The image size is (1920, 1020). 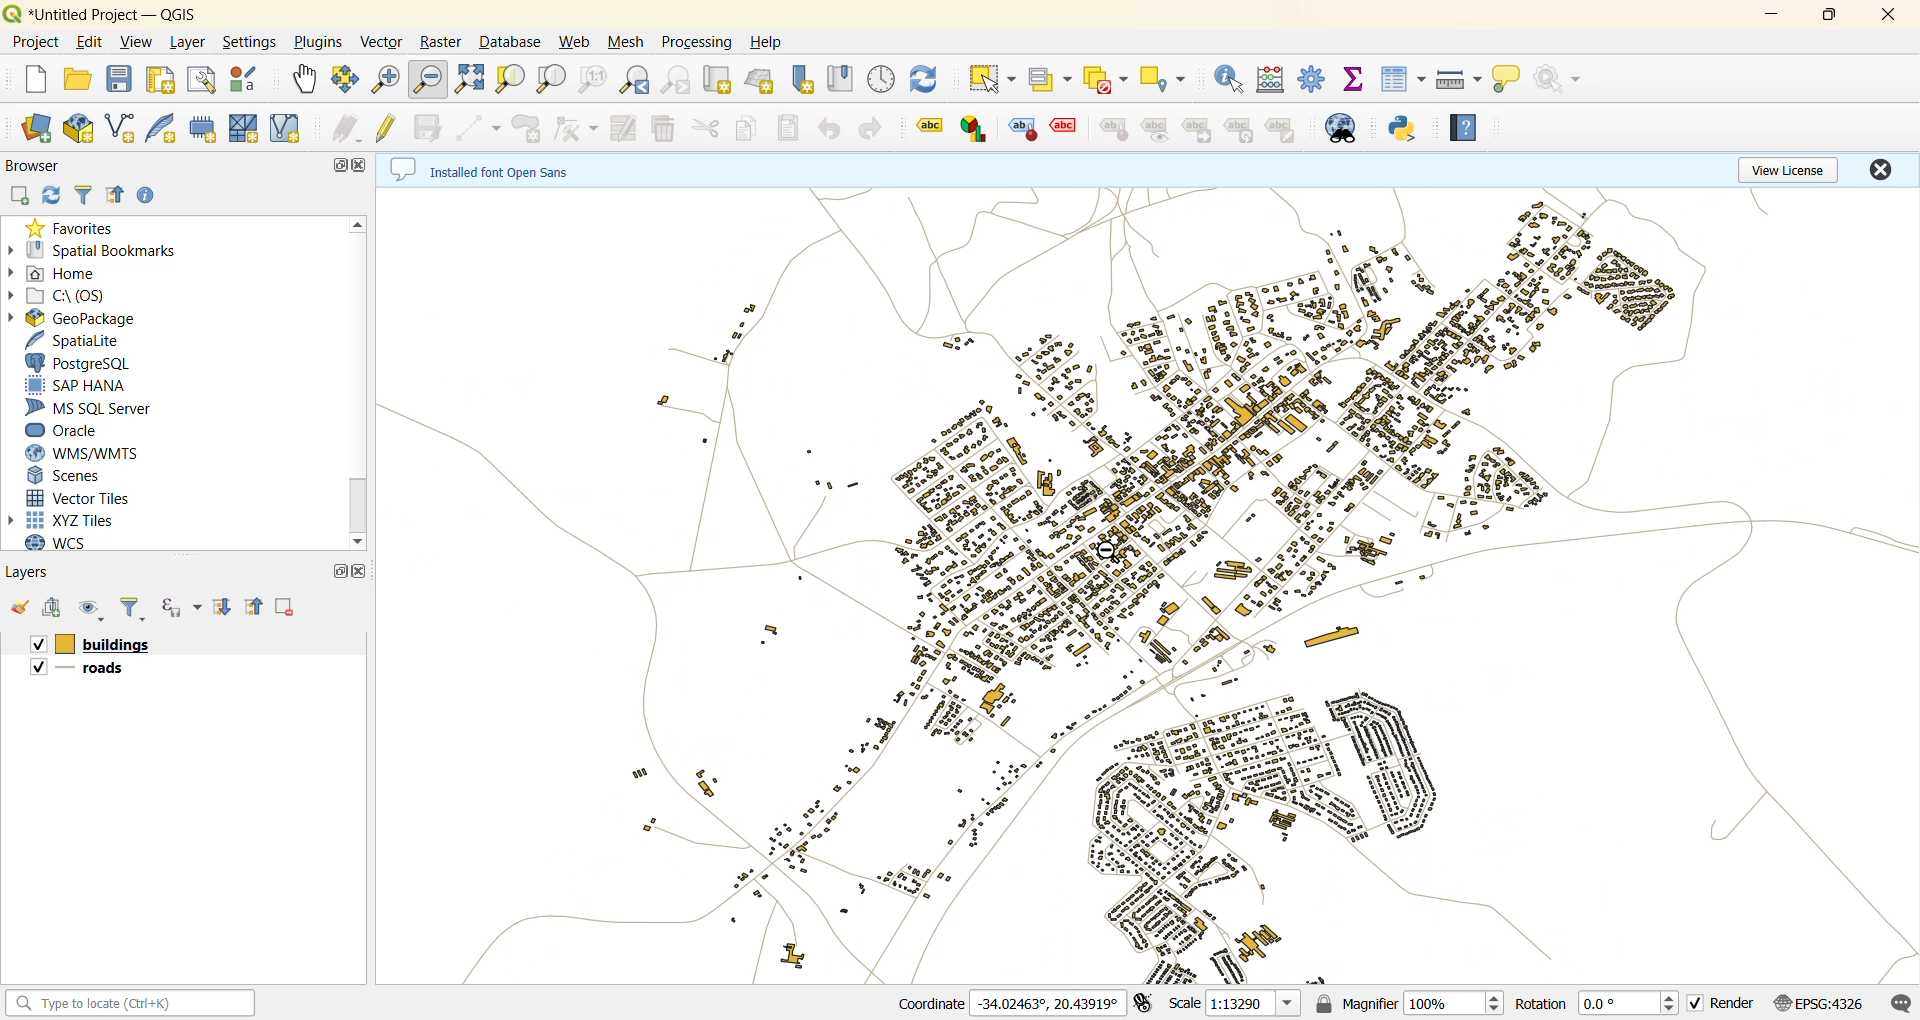 I want to click on close, so click(x=363, y=170).